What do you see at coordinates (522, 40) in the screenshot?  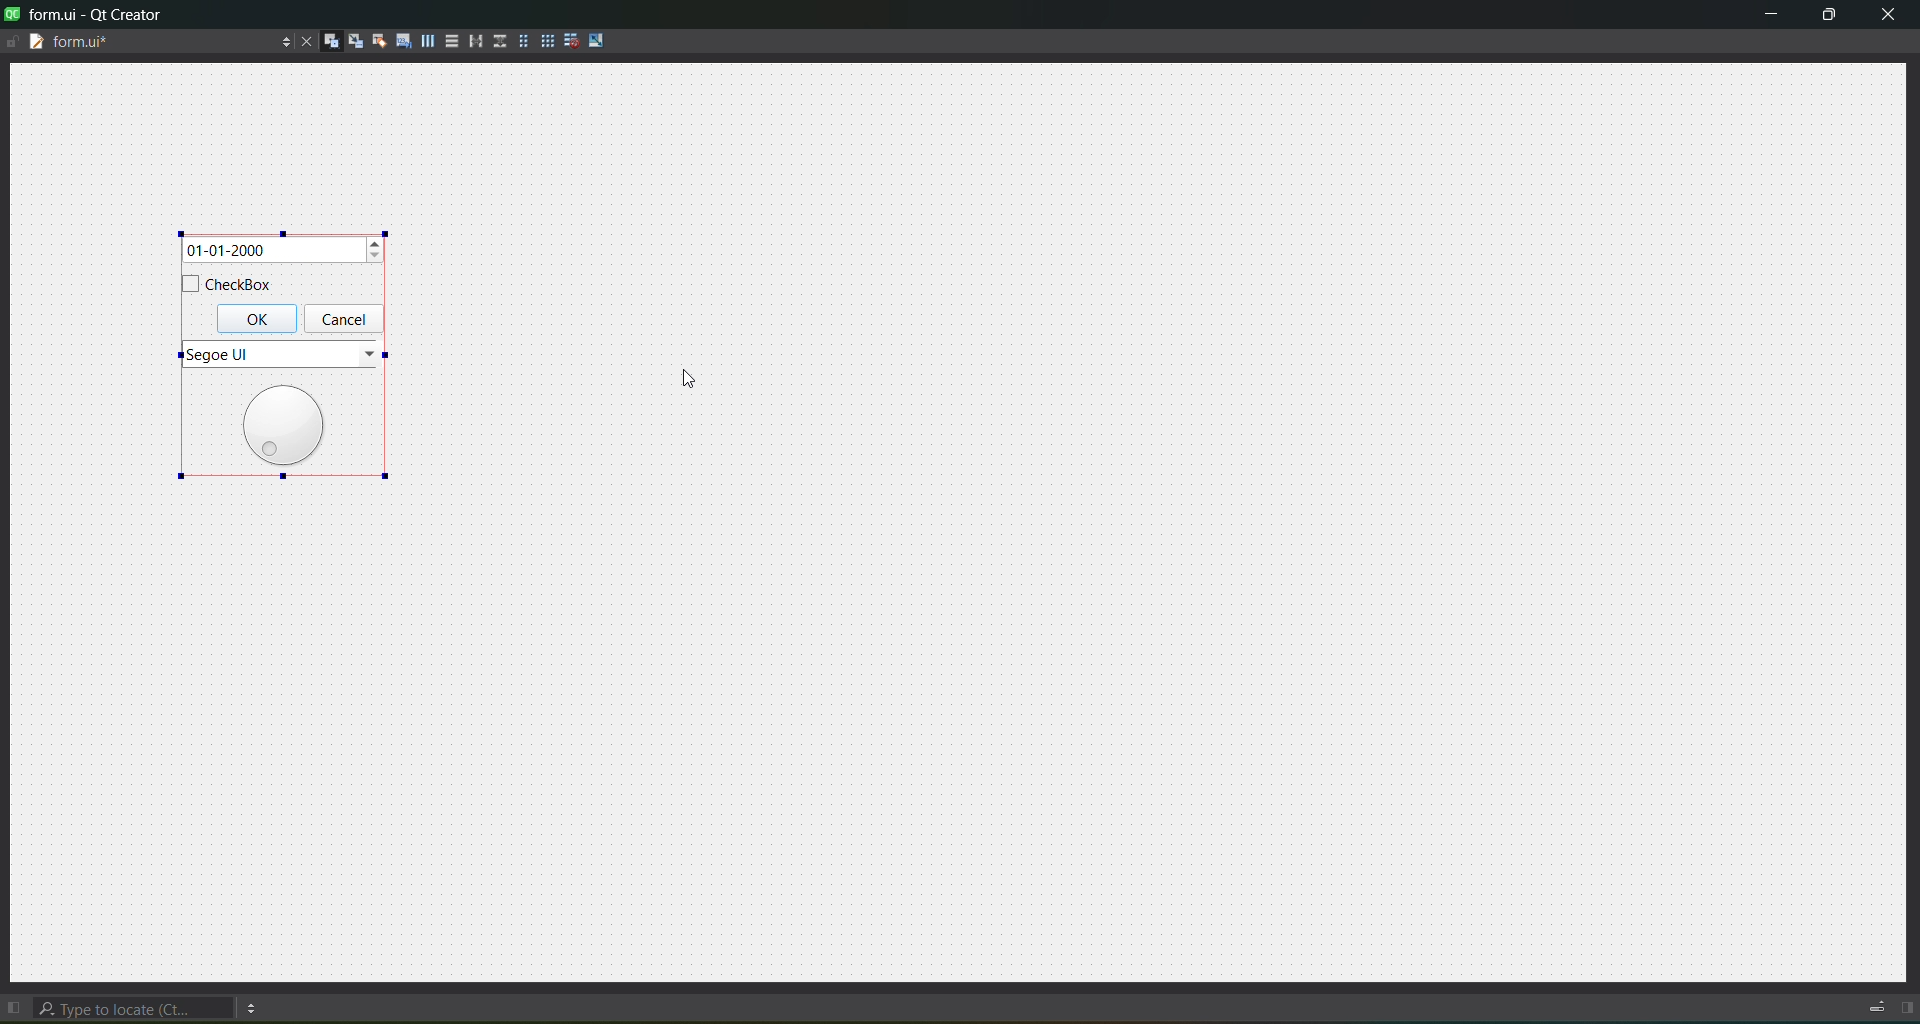 I see `layout in a form` at bounding box center [522, 40].